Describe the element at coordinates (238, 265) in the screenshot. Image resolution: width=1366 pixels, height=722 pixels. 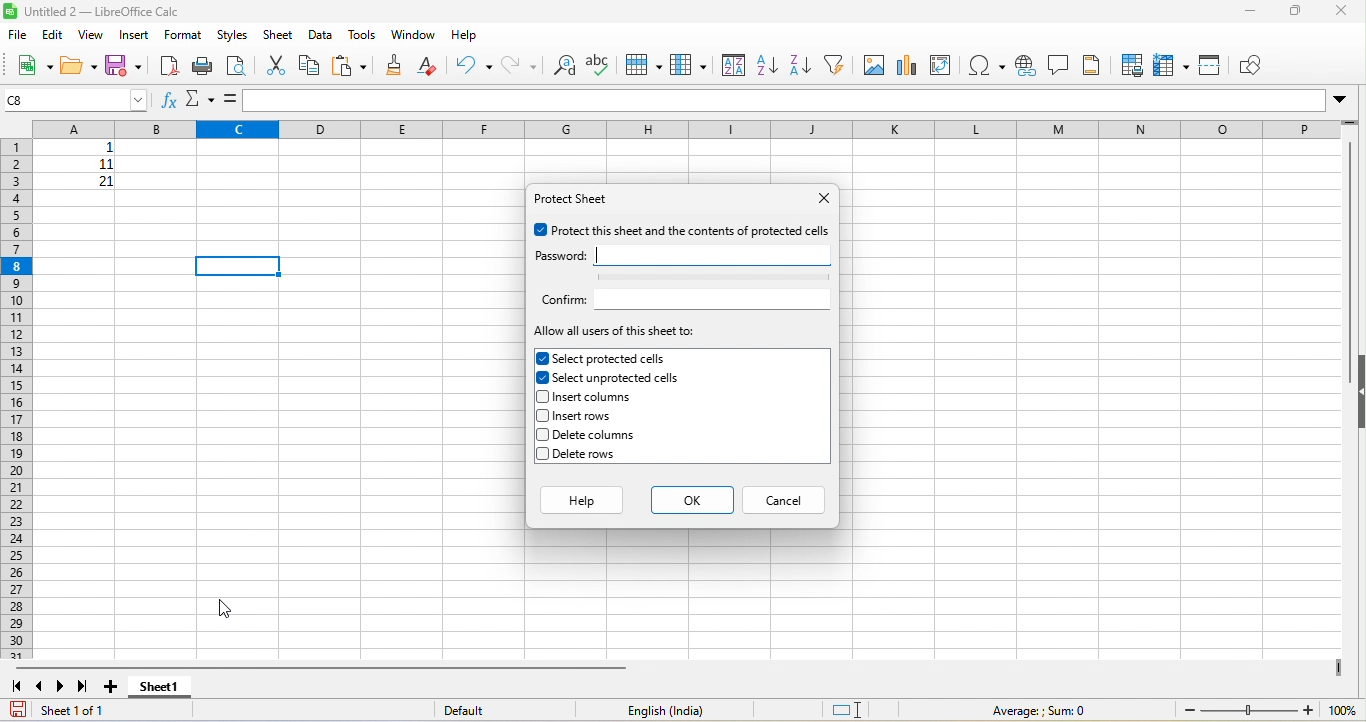
I see `selected cell` at that location.